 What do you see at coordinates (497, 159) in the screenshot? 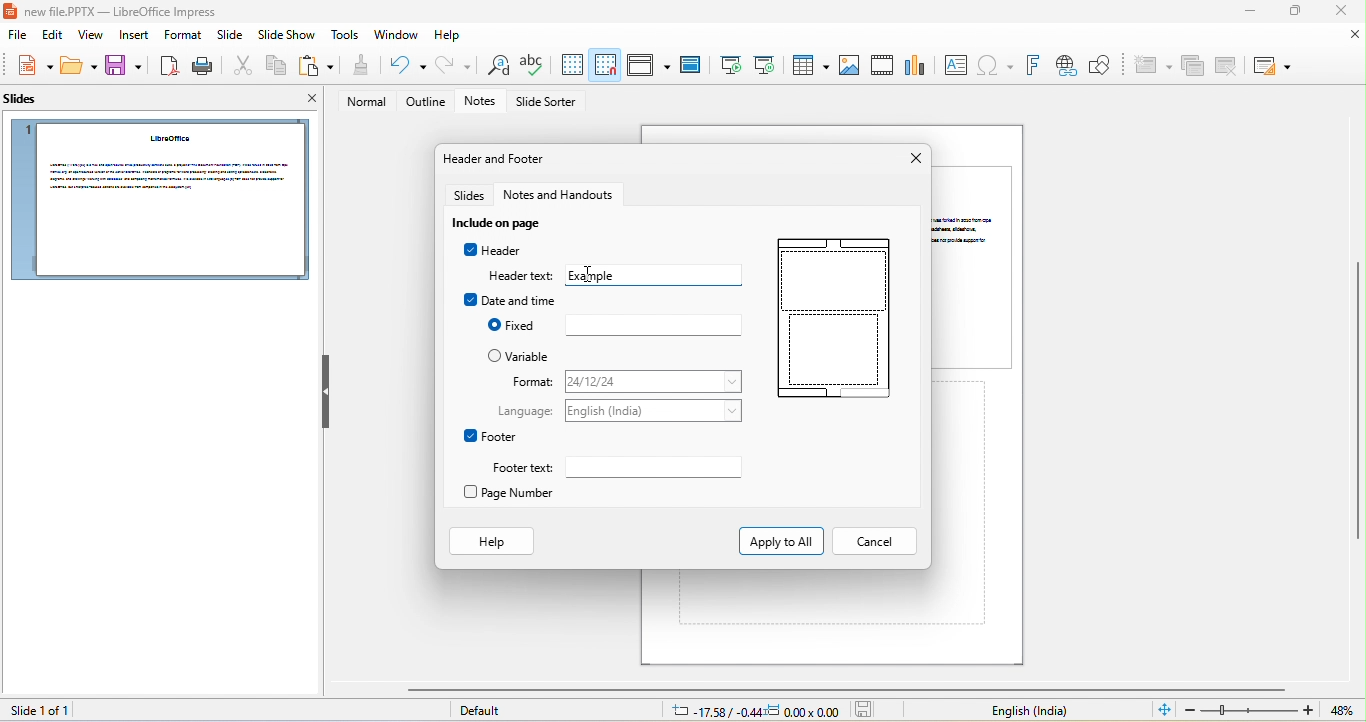
I see `header and footer` at bounding box center [497, 159].